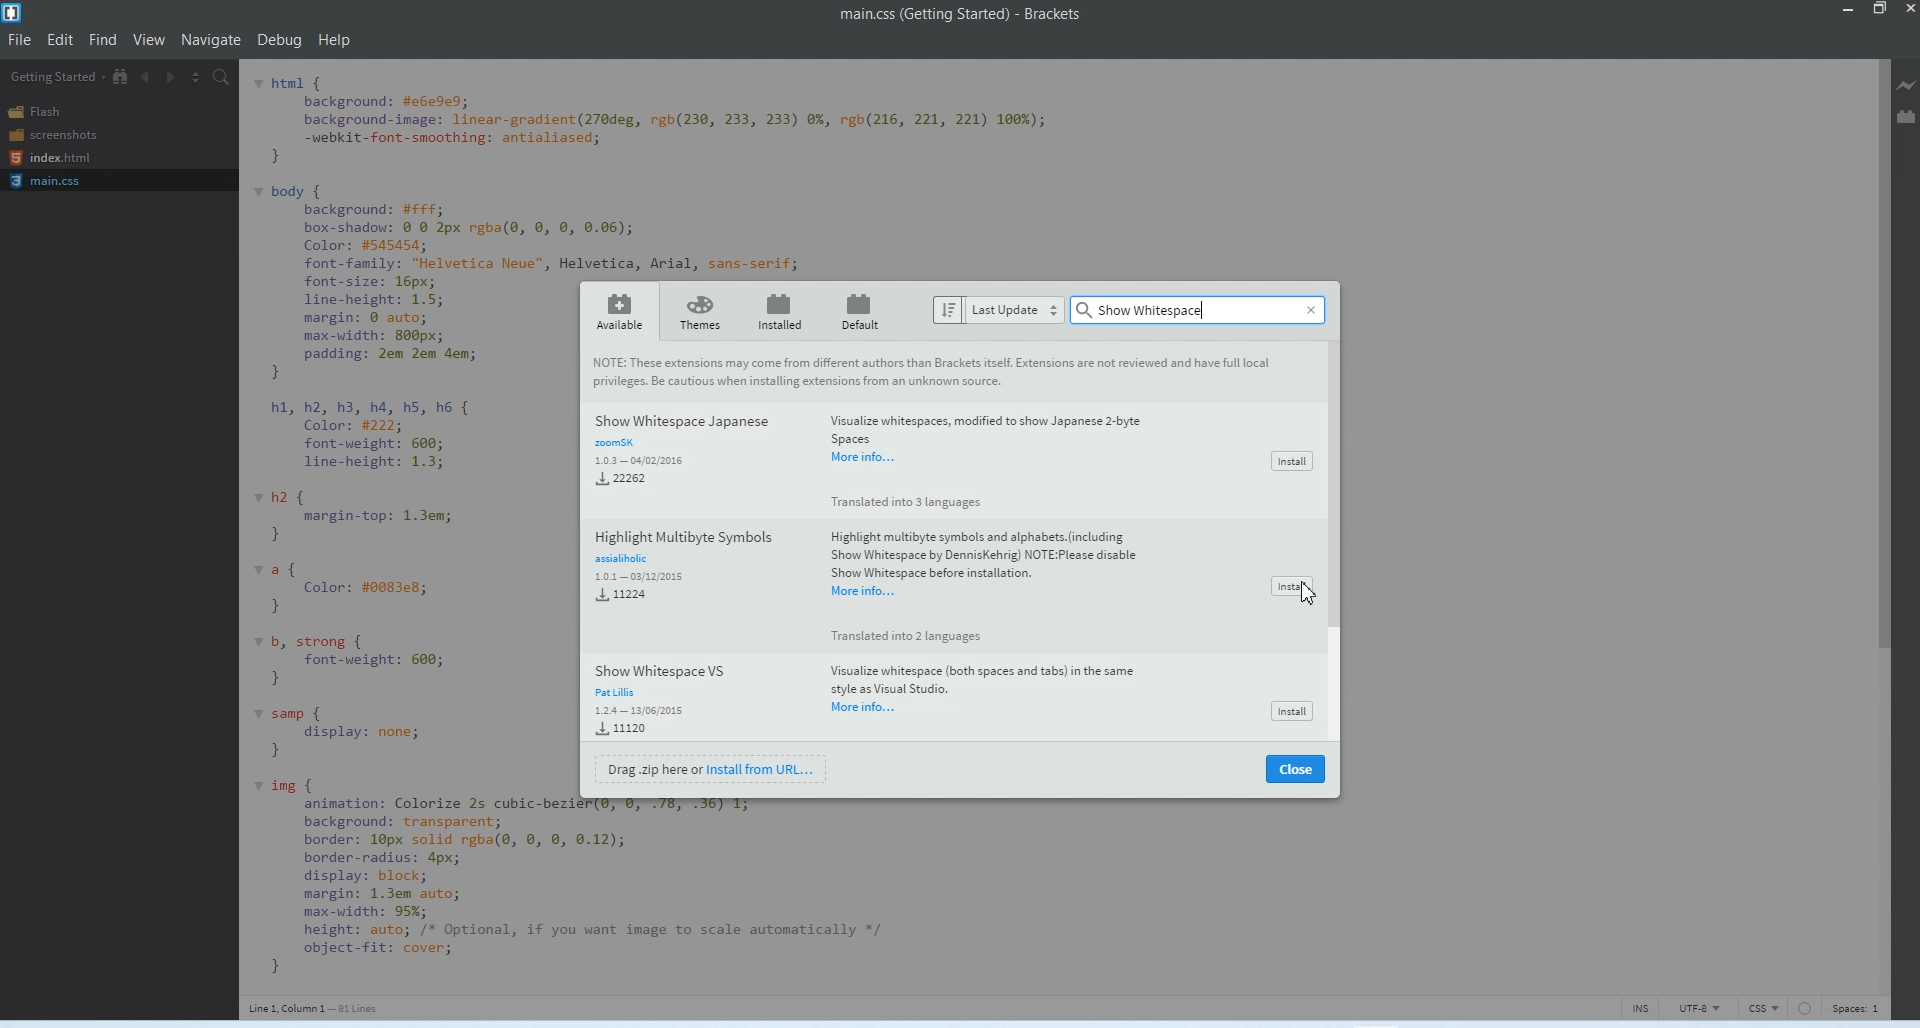 The width and height of the screenshot is (1920, 1028). I want to click on Install, so click(1293, 710).